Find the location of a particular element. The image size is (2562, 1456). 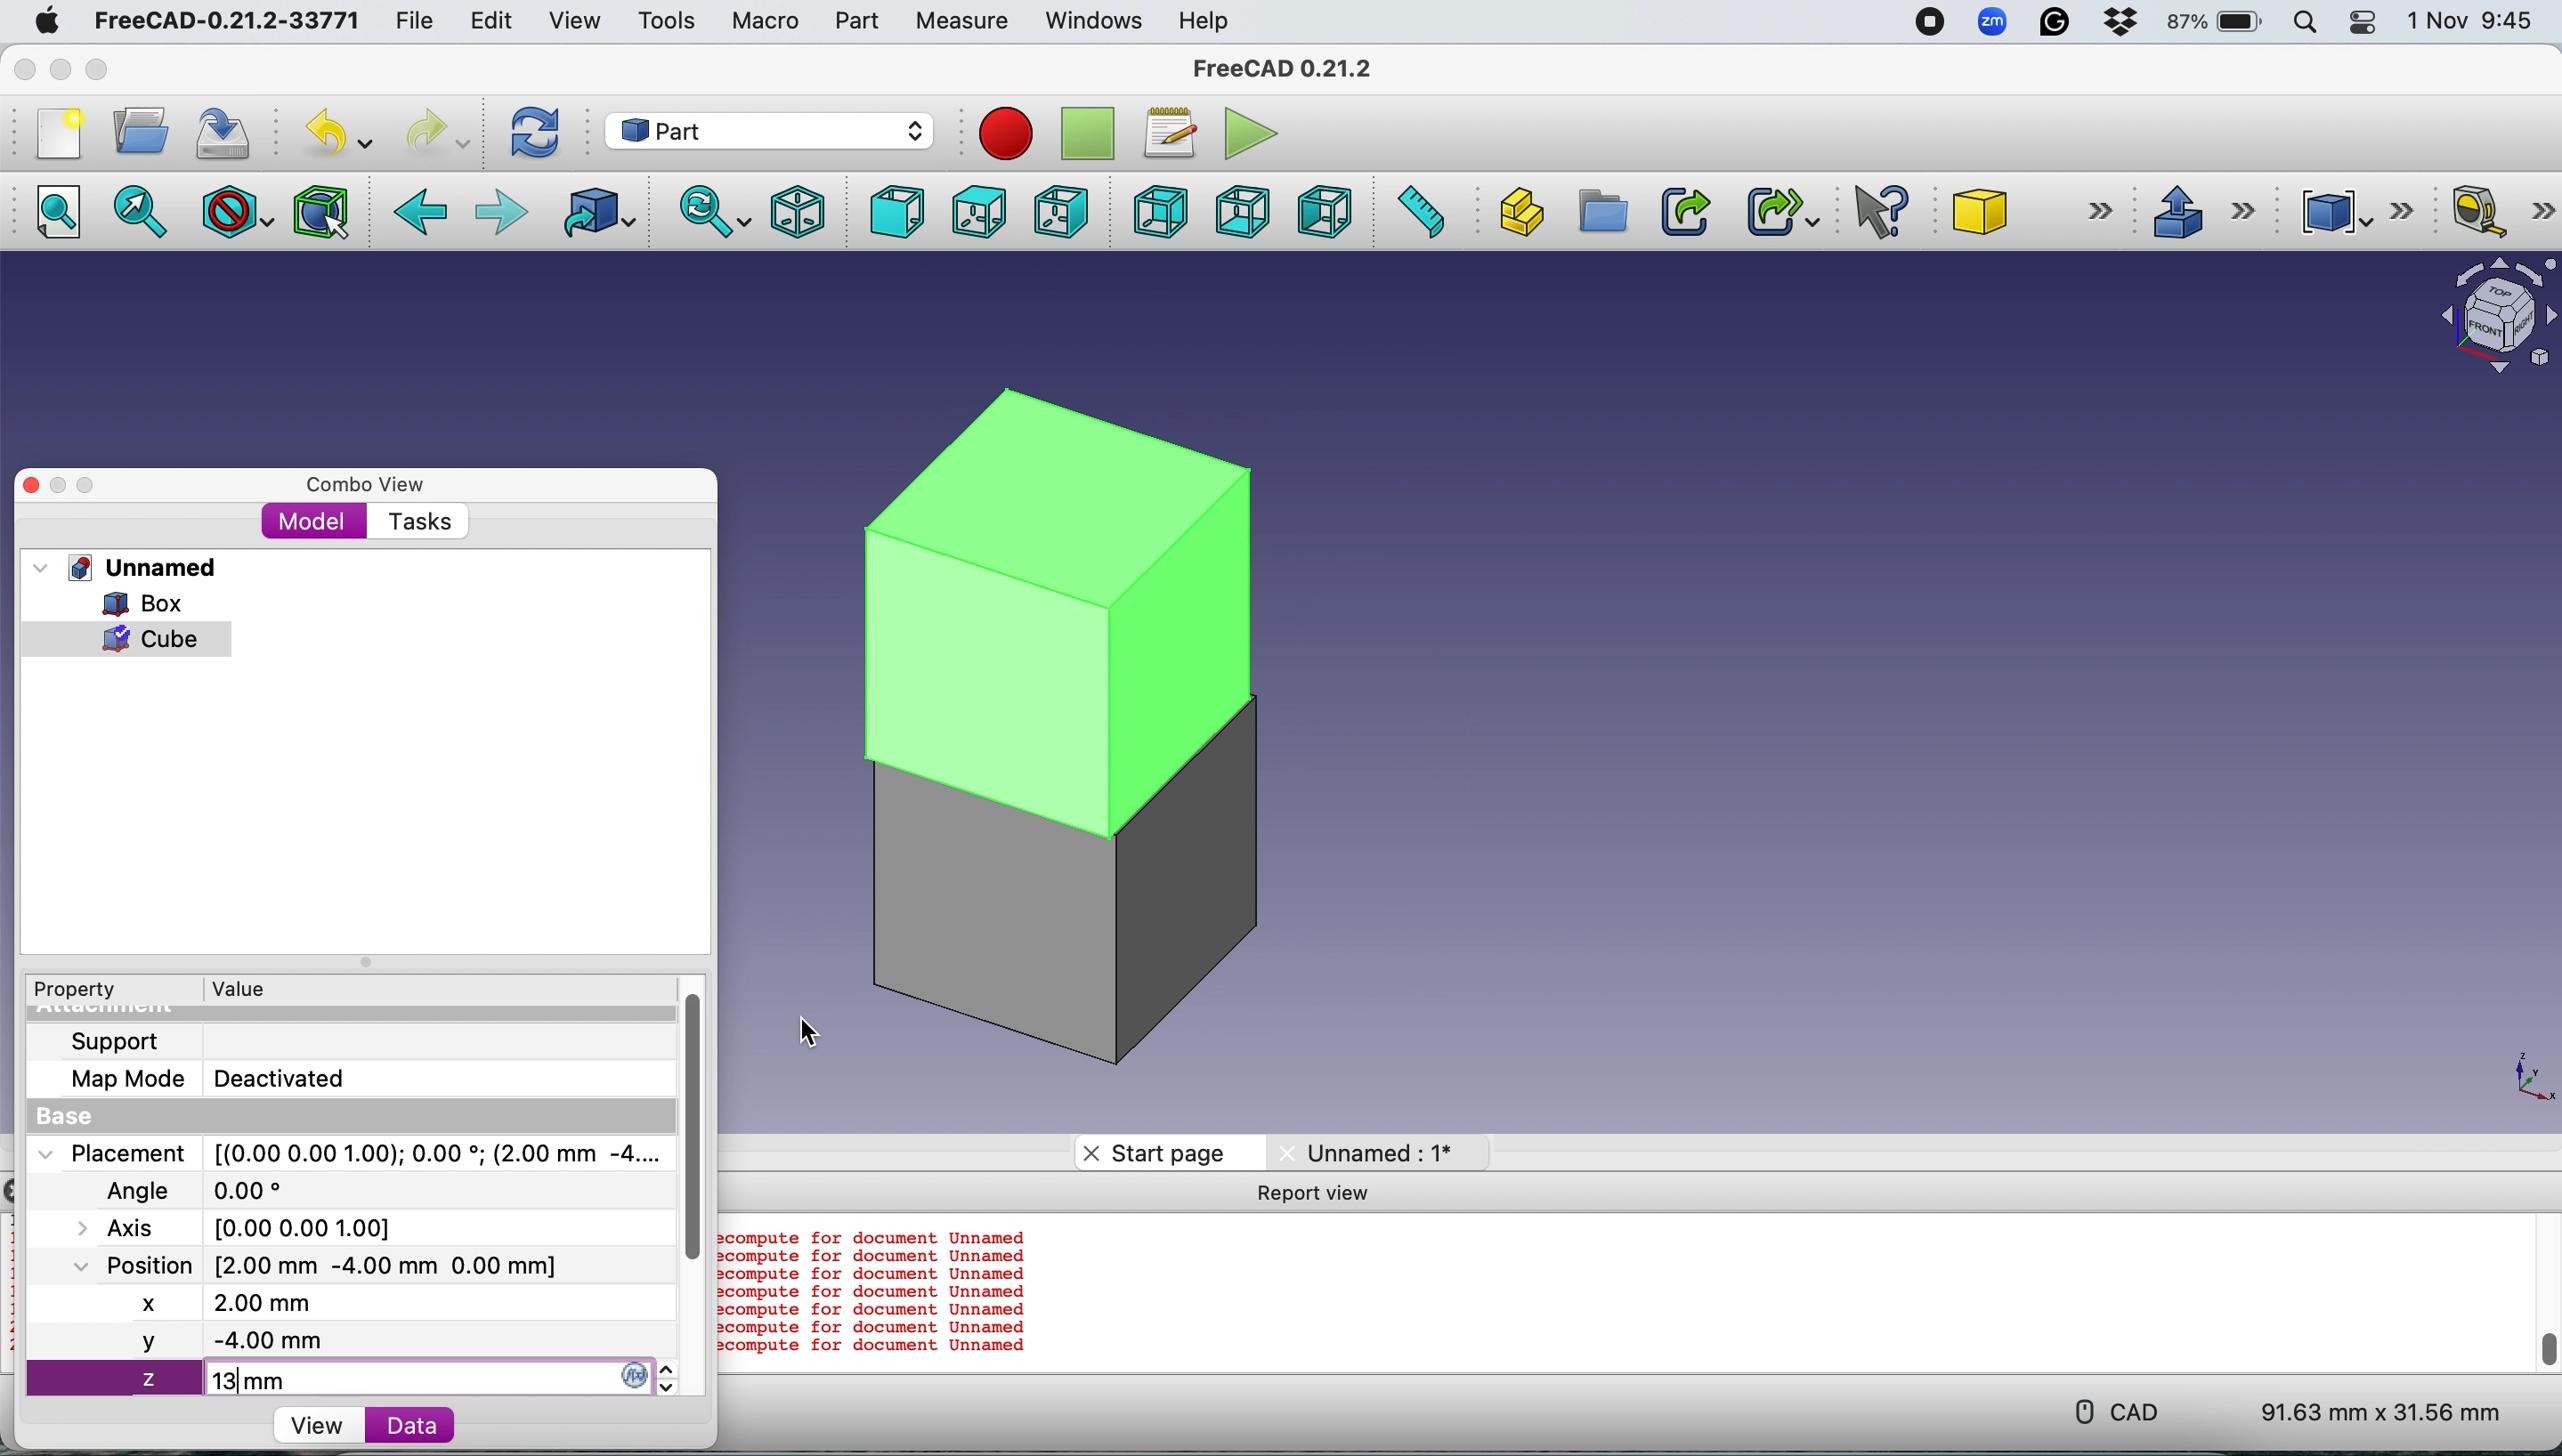

Model is located at coordinates (314, 523).